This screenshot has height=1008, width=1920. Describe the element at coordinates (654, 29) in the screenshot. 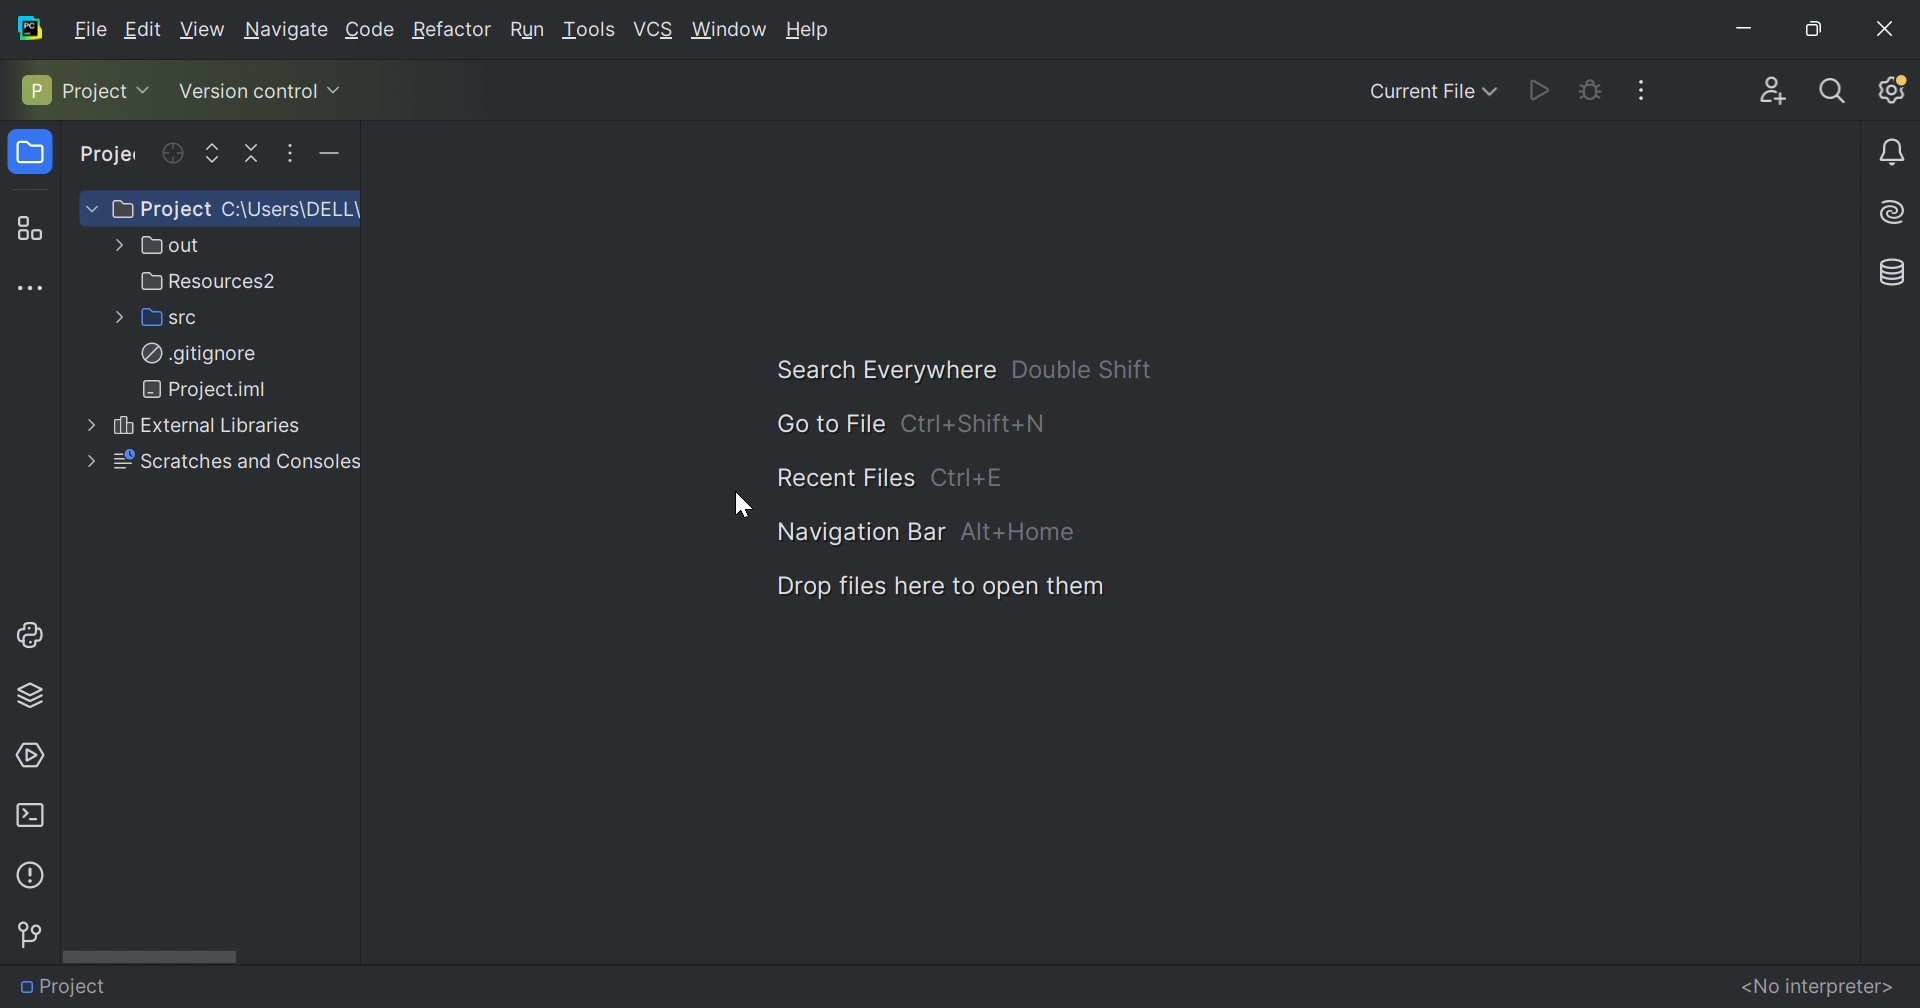

I see `VCS` at that location.